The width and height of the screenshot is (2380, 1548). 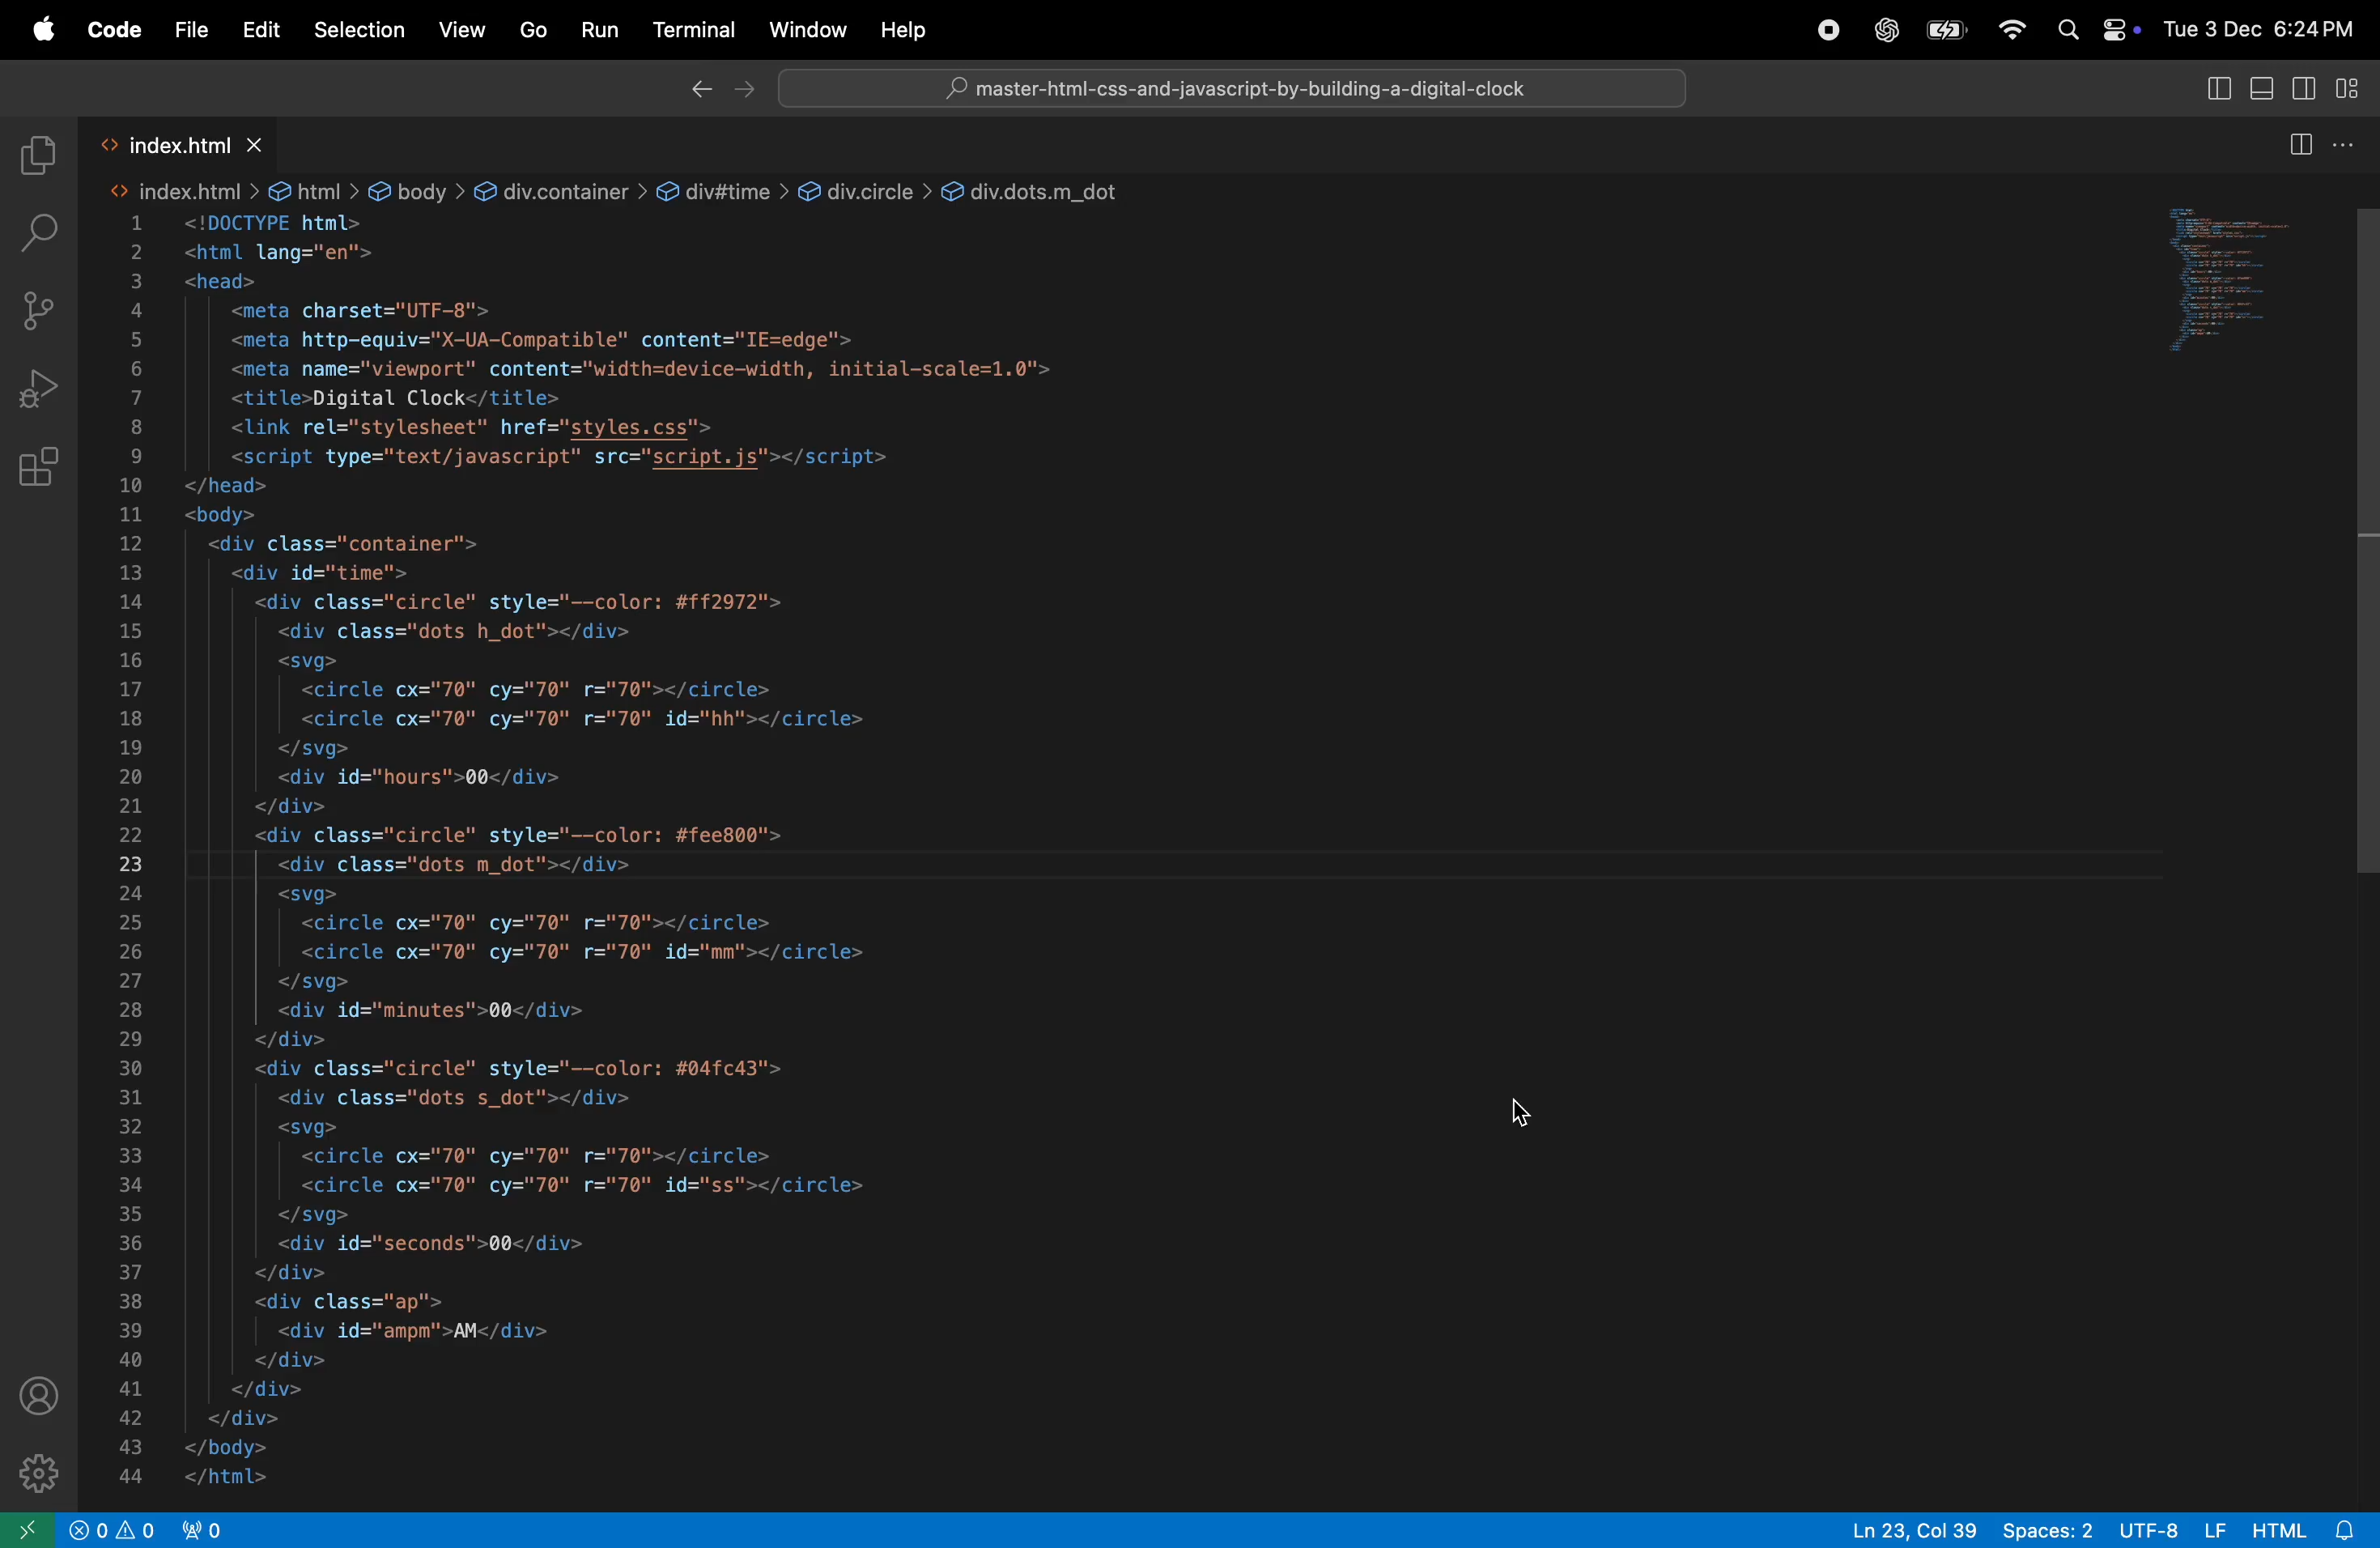 What do you see at coordinates (314, 189) in the screenshot?
I see `html` at bounding box center [314, 189].